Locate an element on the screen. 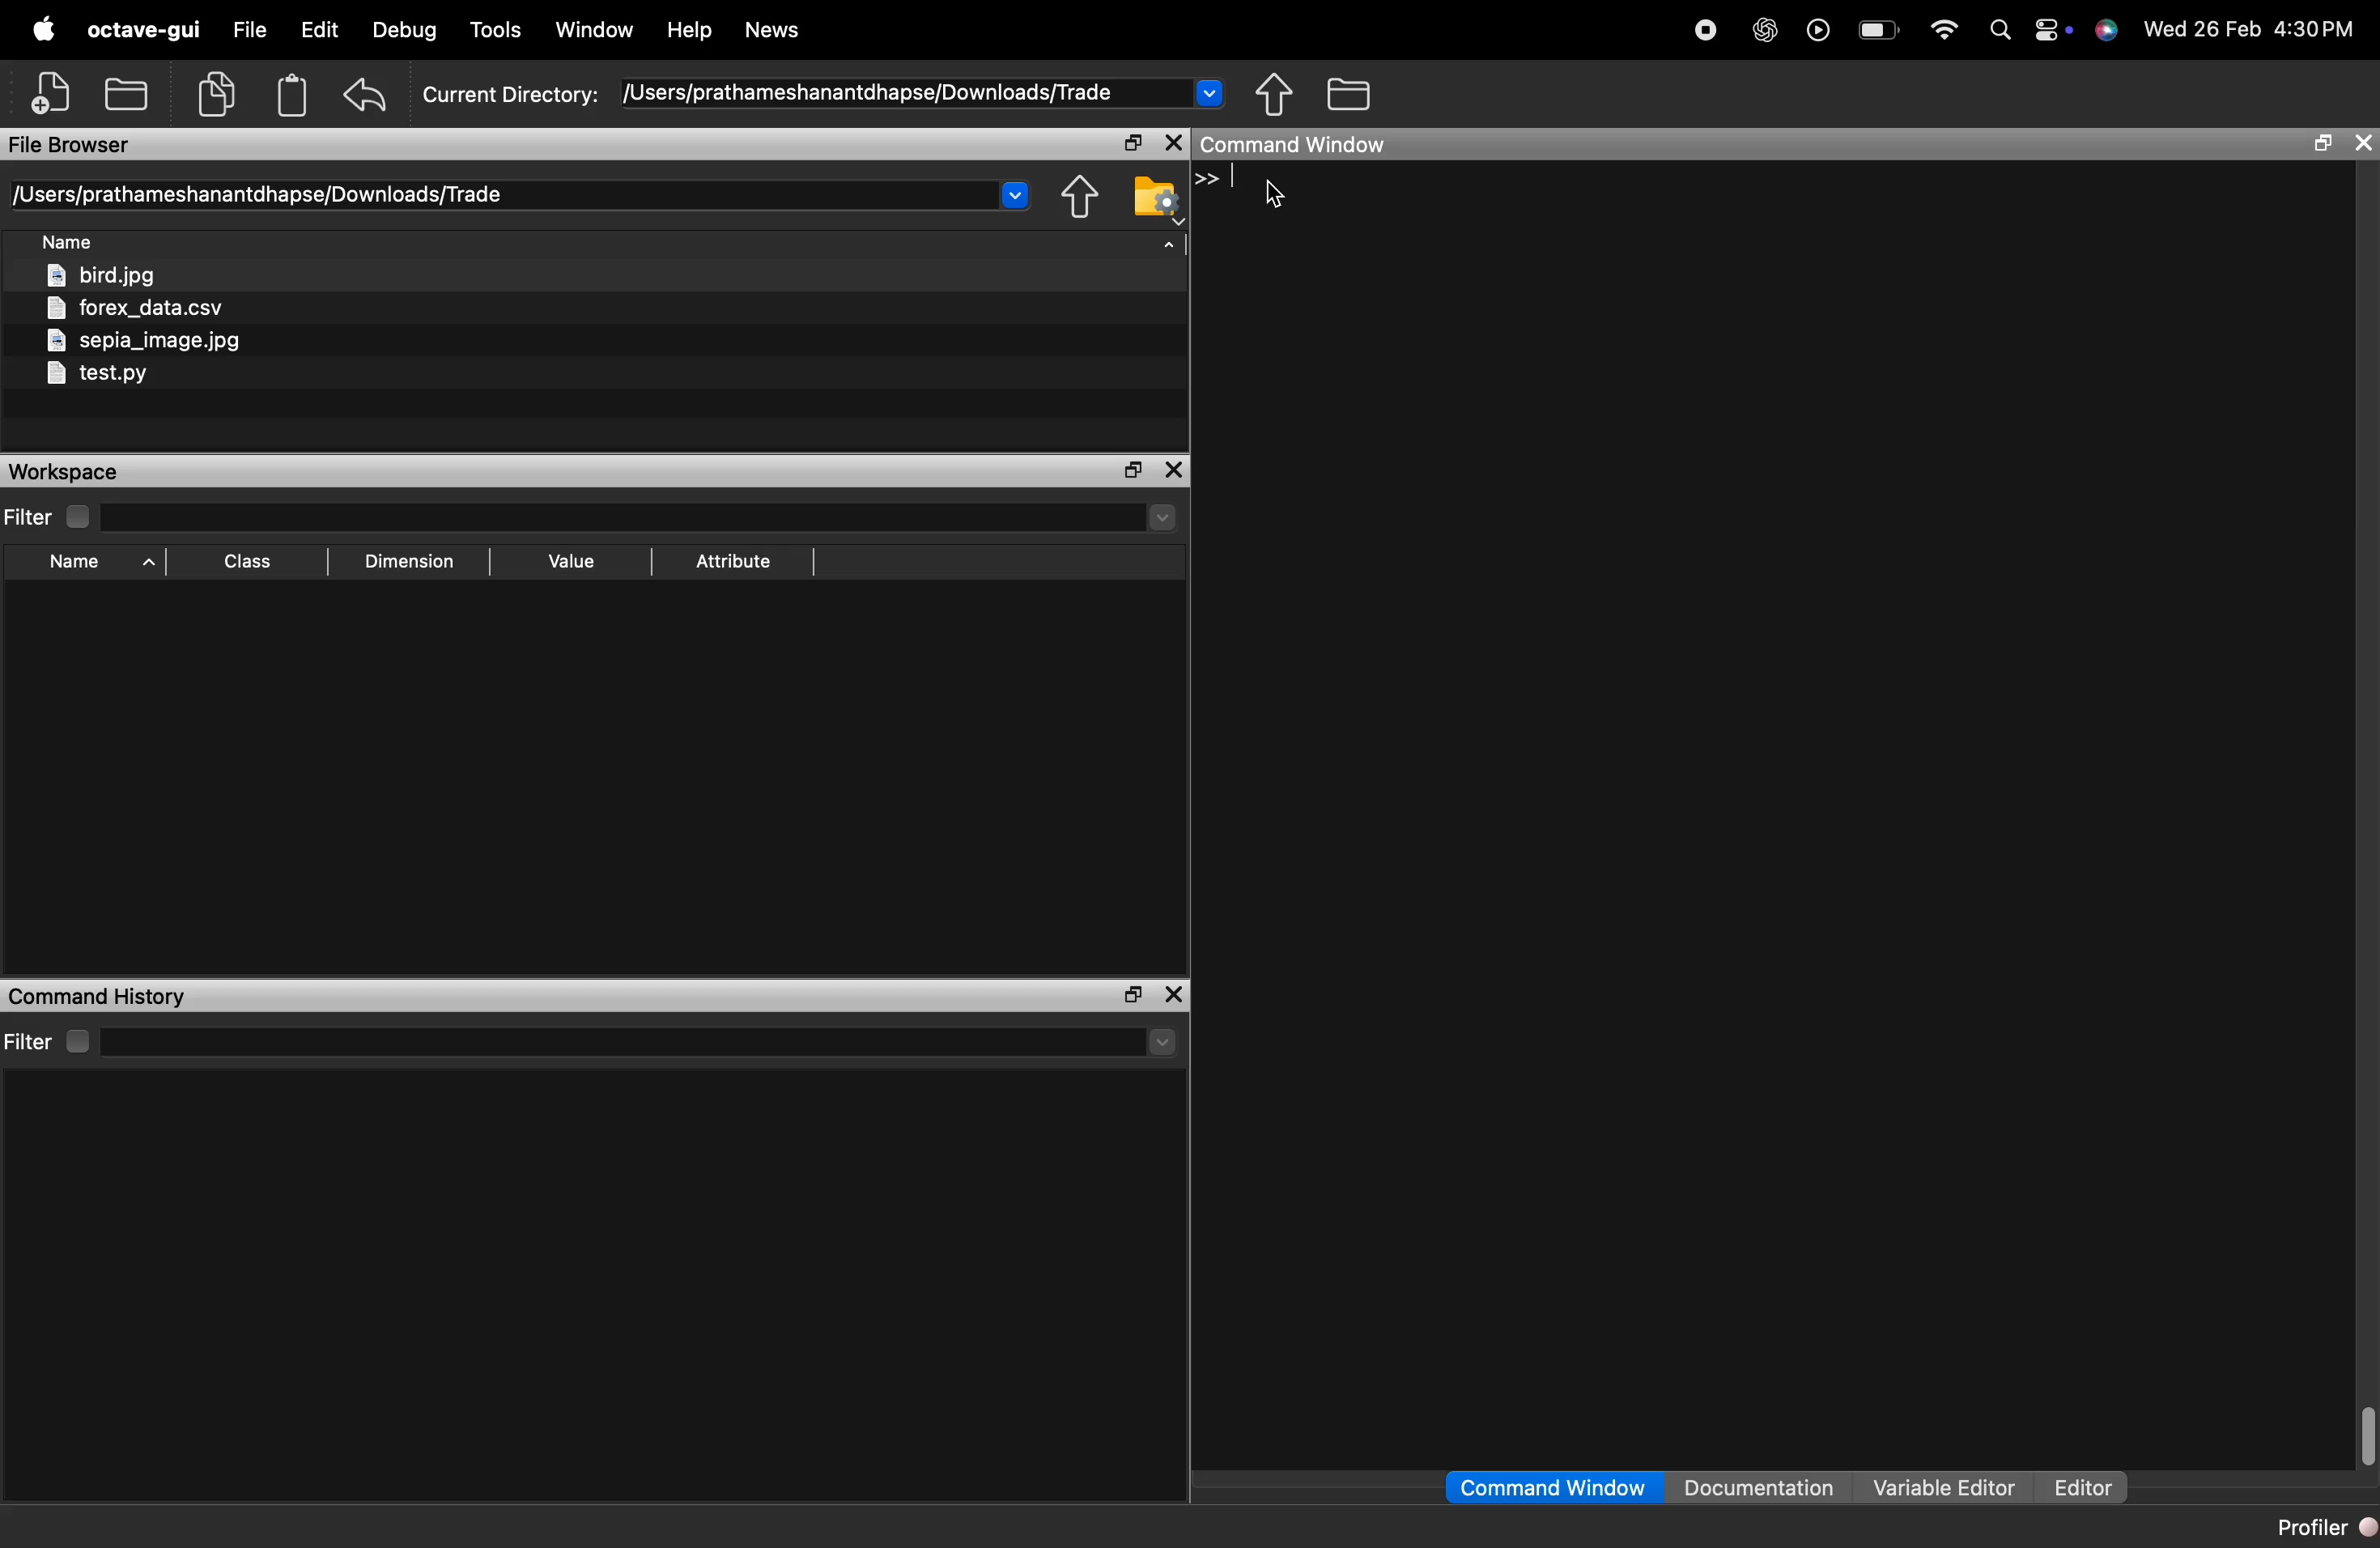 This screenshot has width=2380, height=1548. Class is located at coordinates (249, 562).